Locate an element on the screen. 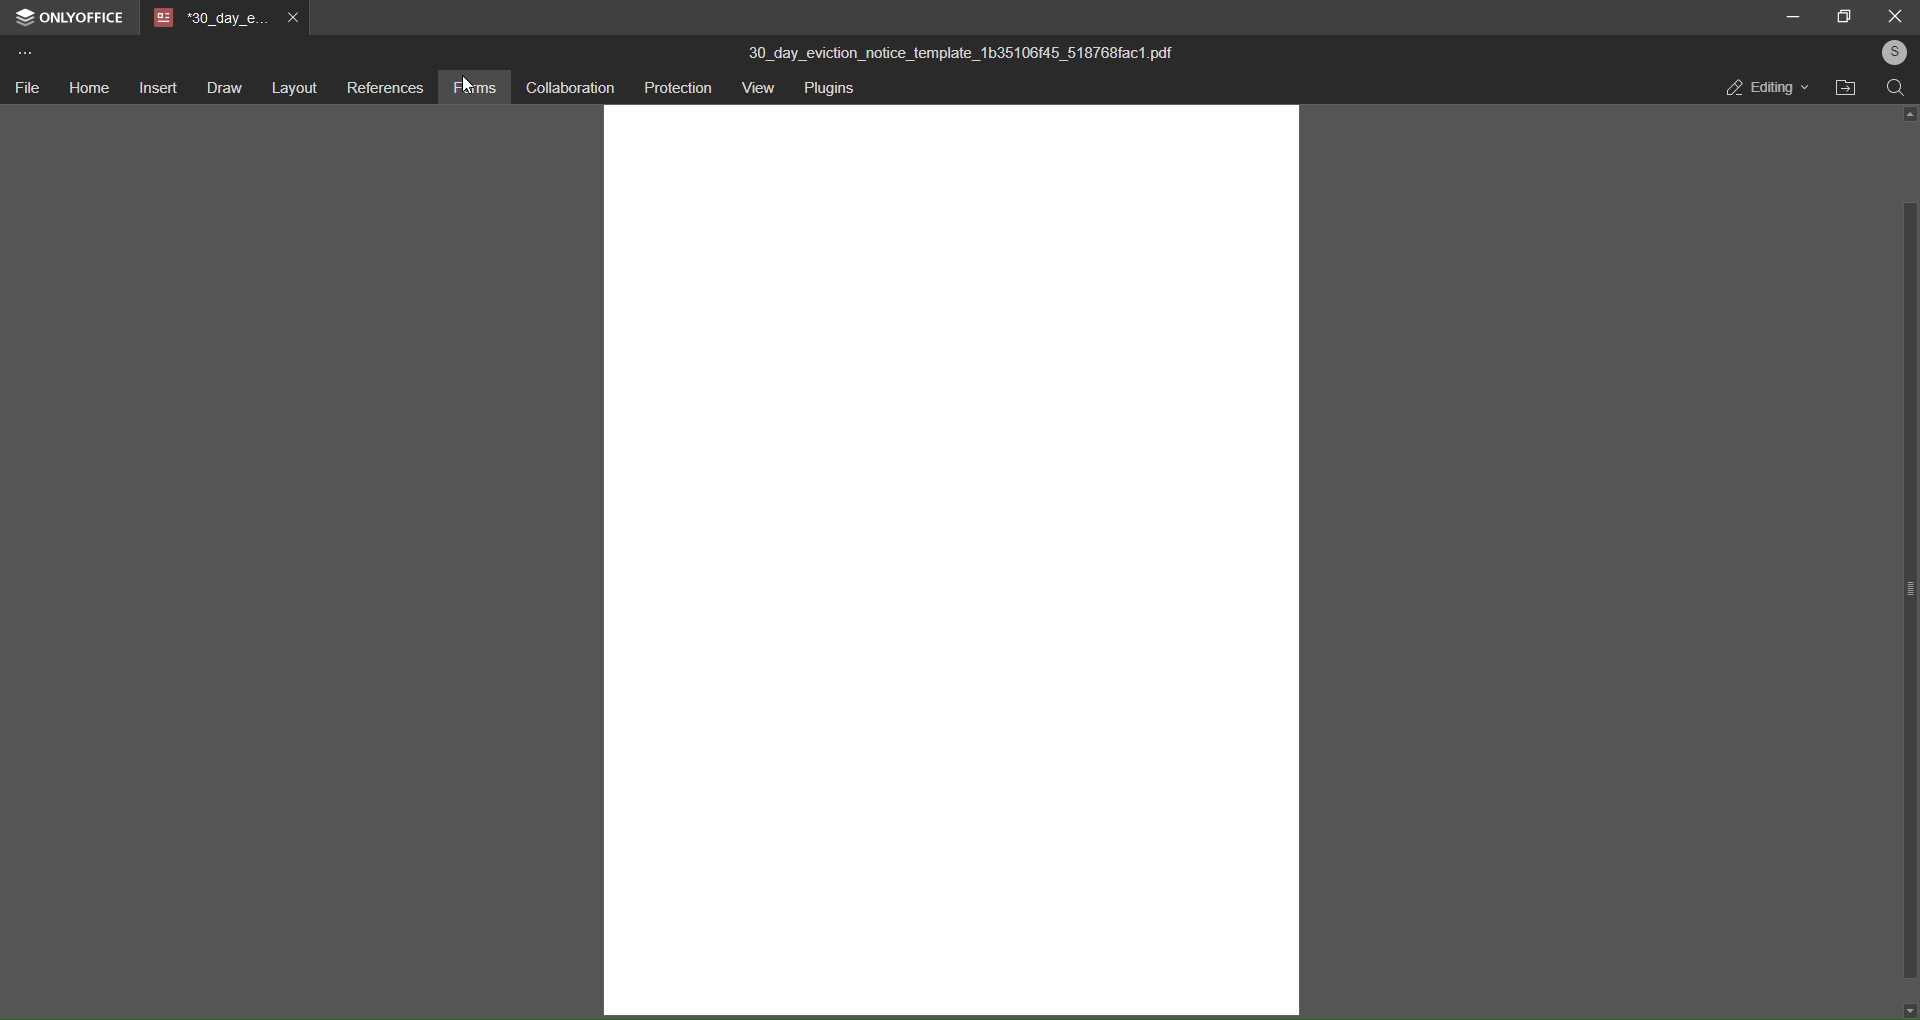  home is located at coordinates (86, 88).